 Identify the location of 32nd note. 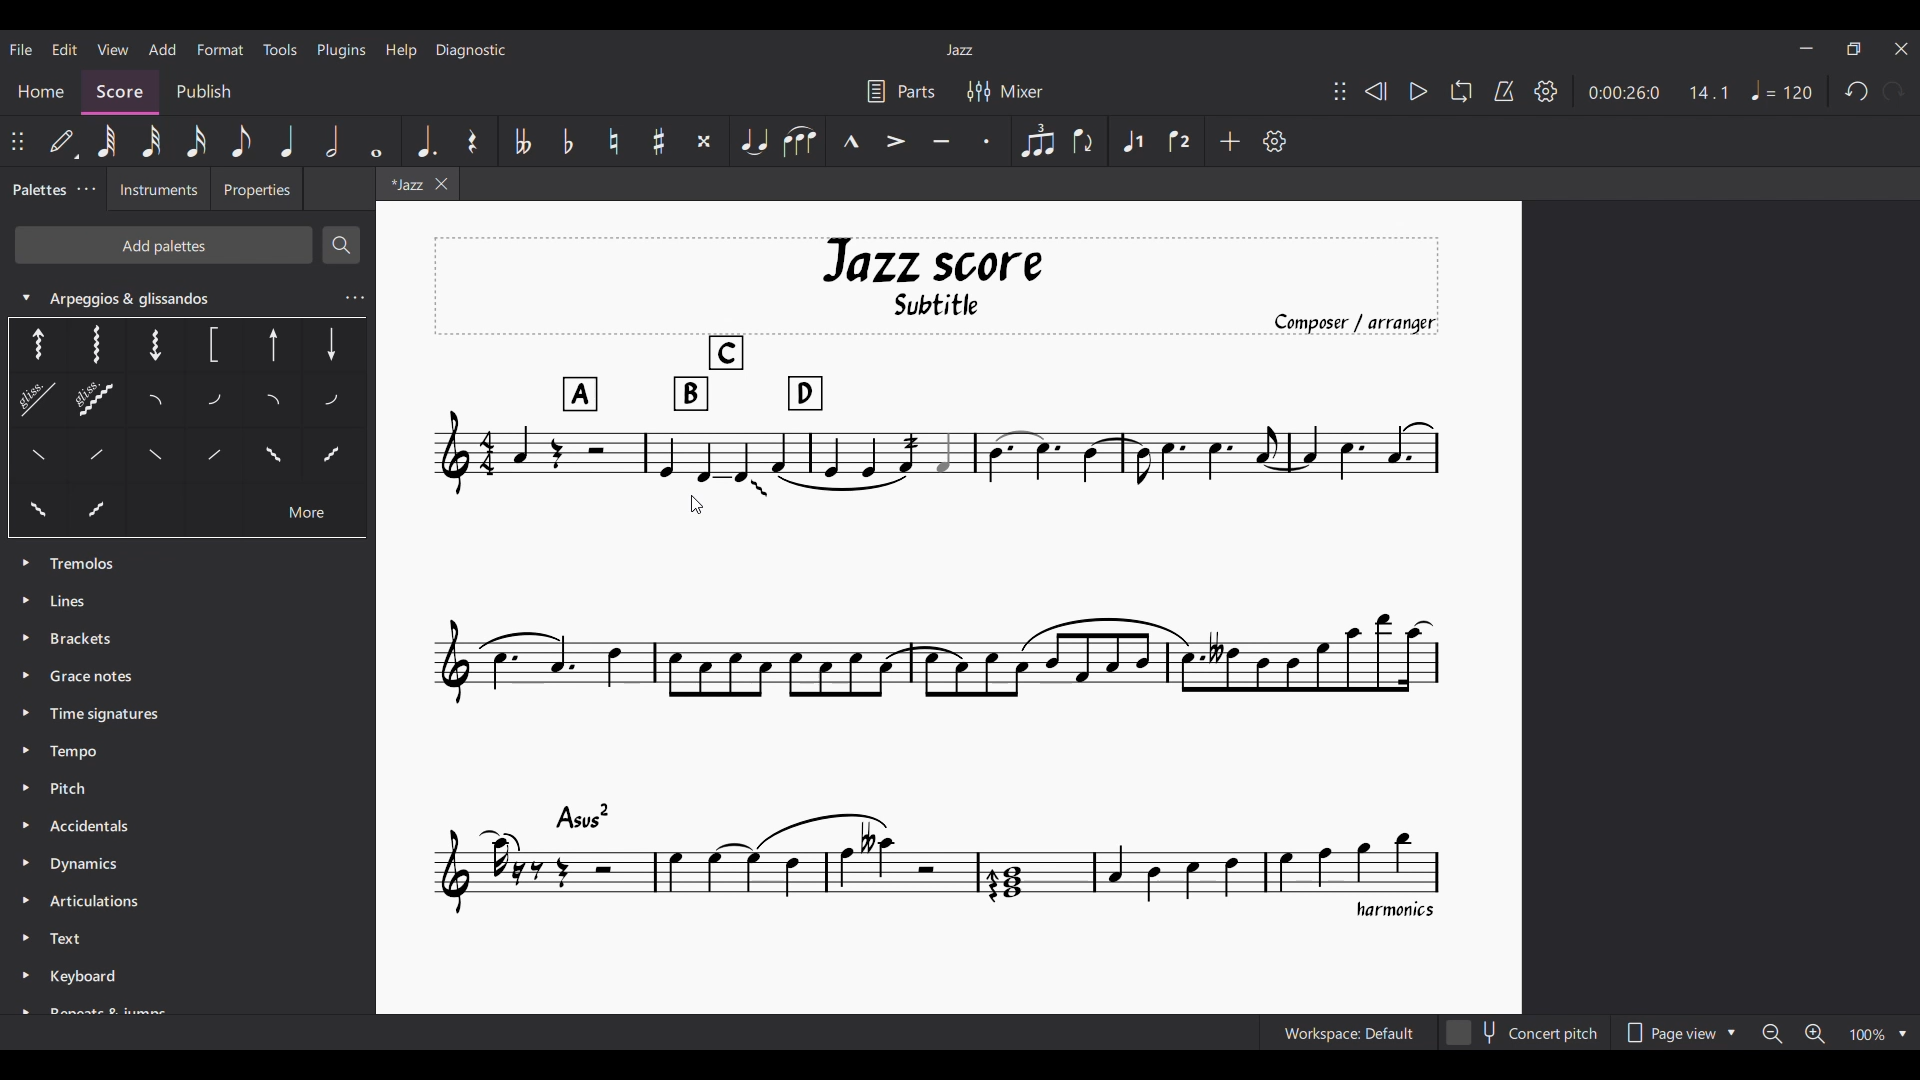
(152, 141).